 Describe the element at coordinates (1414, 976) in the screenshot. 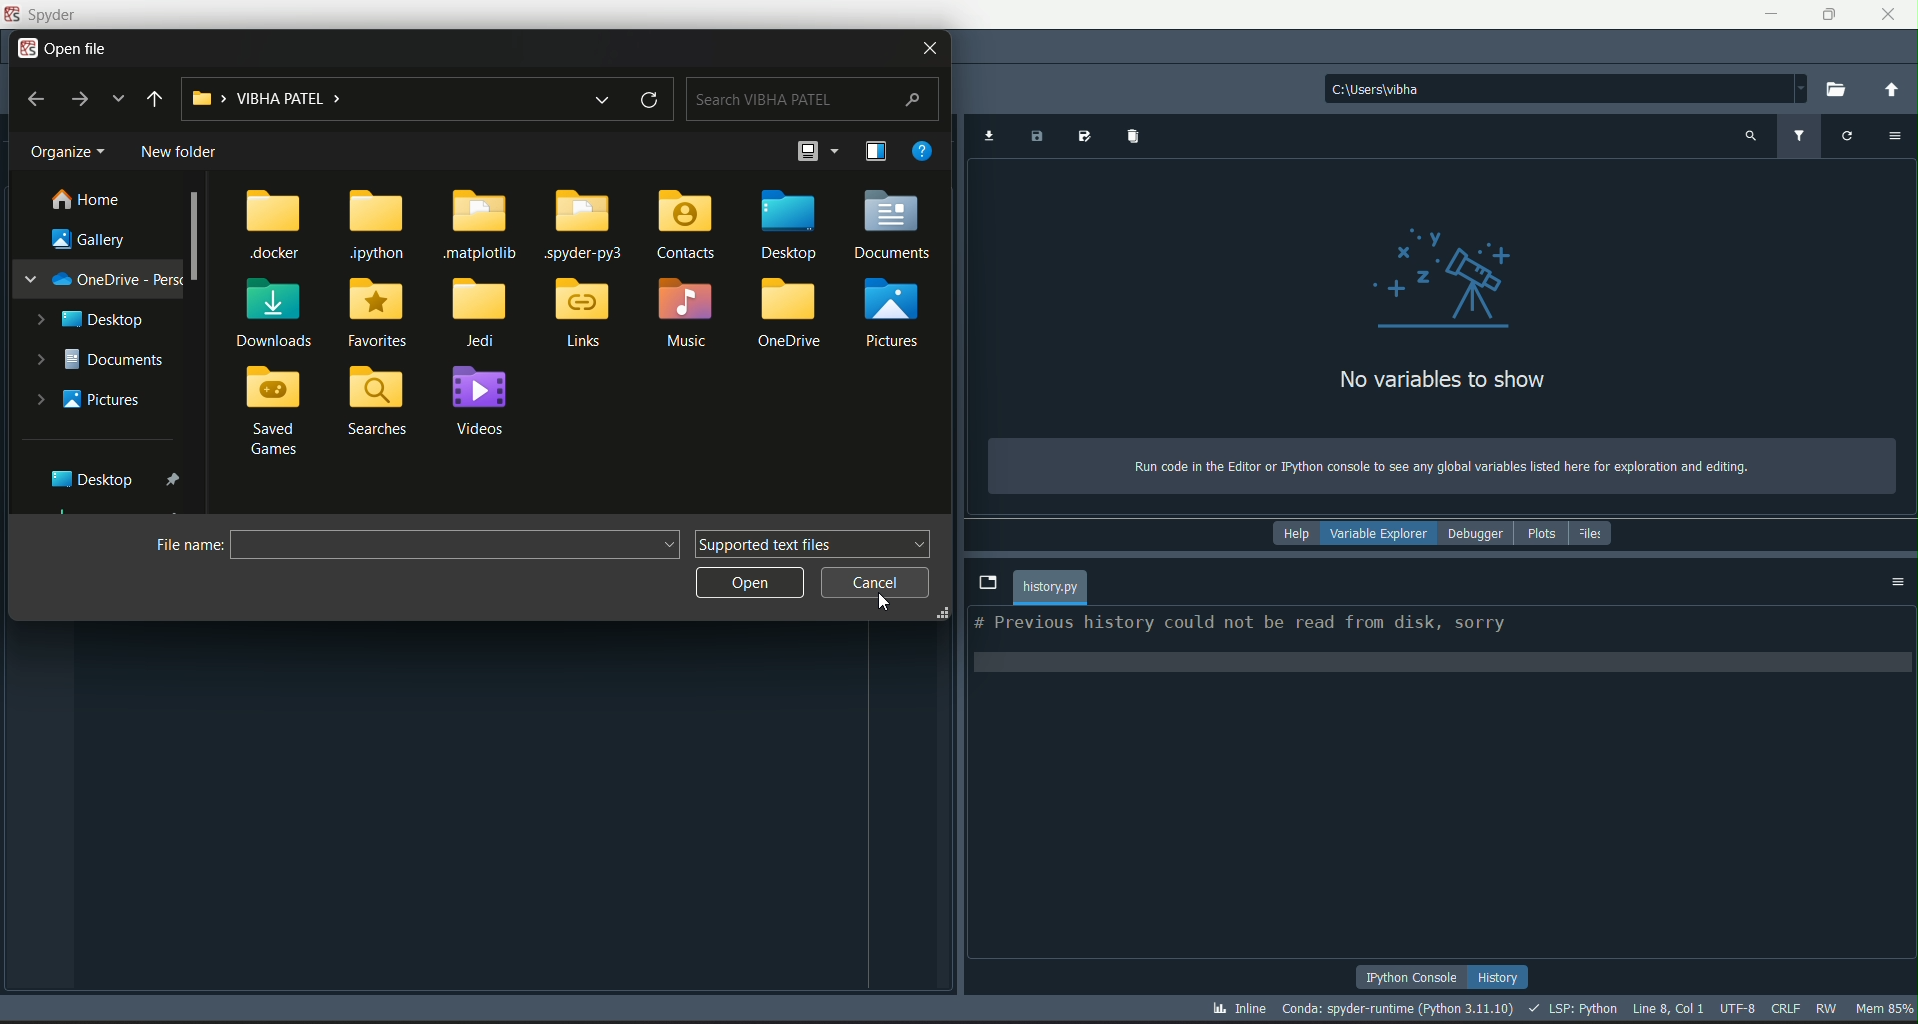

I see `python console` at that location.